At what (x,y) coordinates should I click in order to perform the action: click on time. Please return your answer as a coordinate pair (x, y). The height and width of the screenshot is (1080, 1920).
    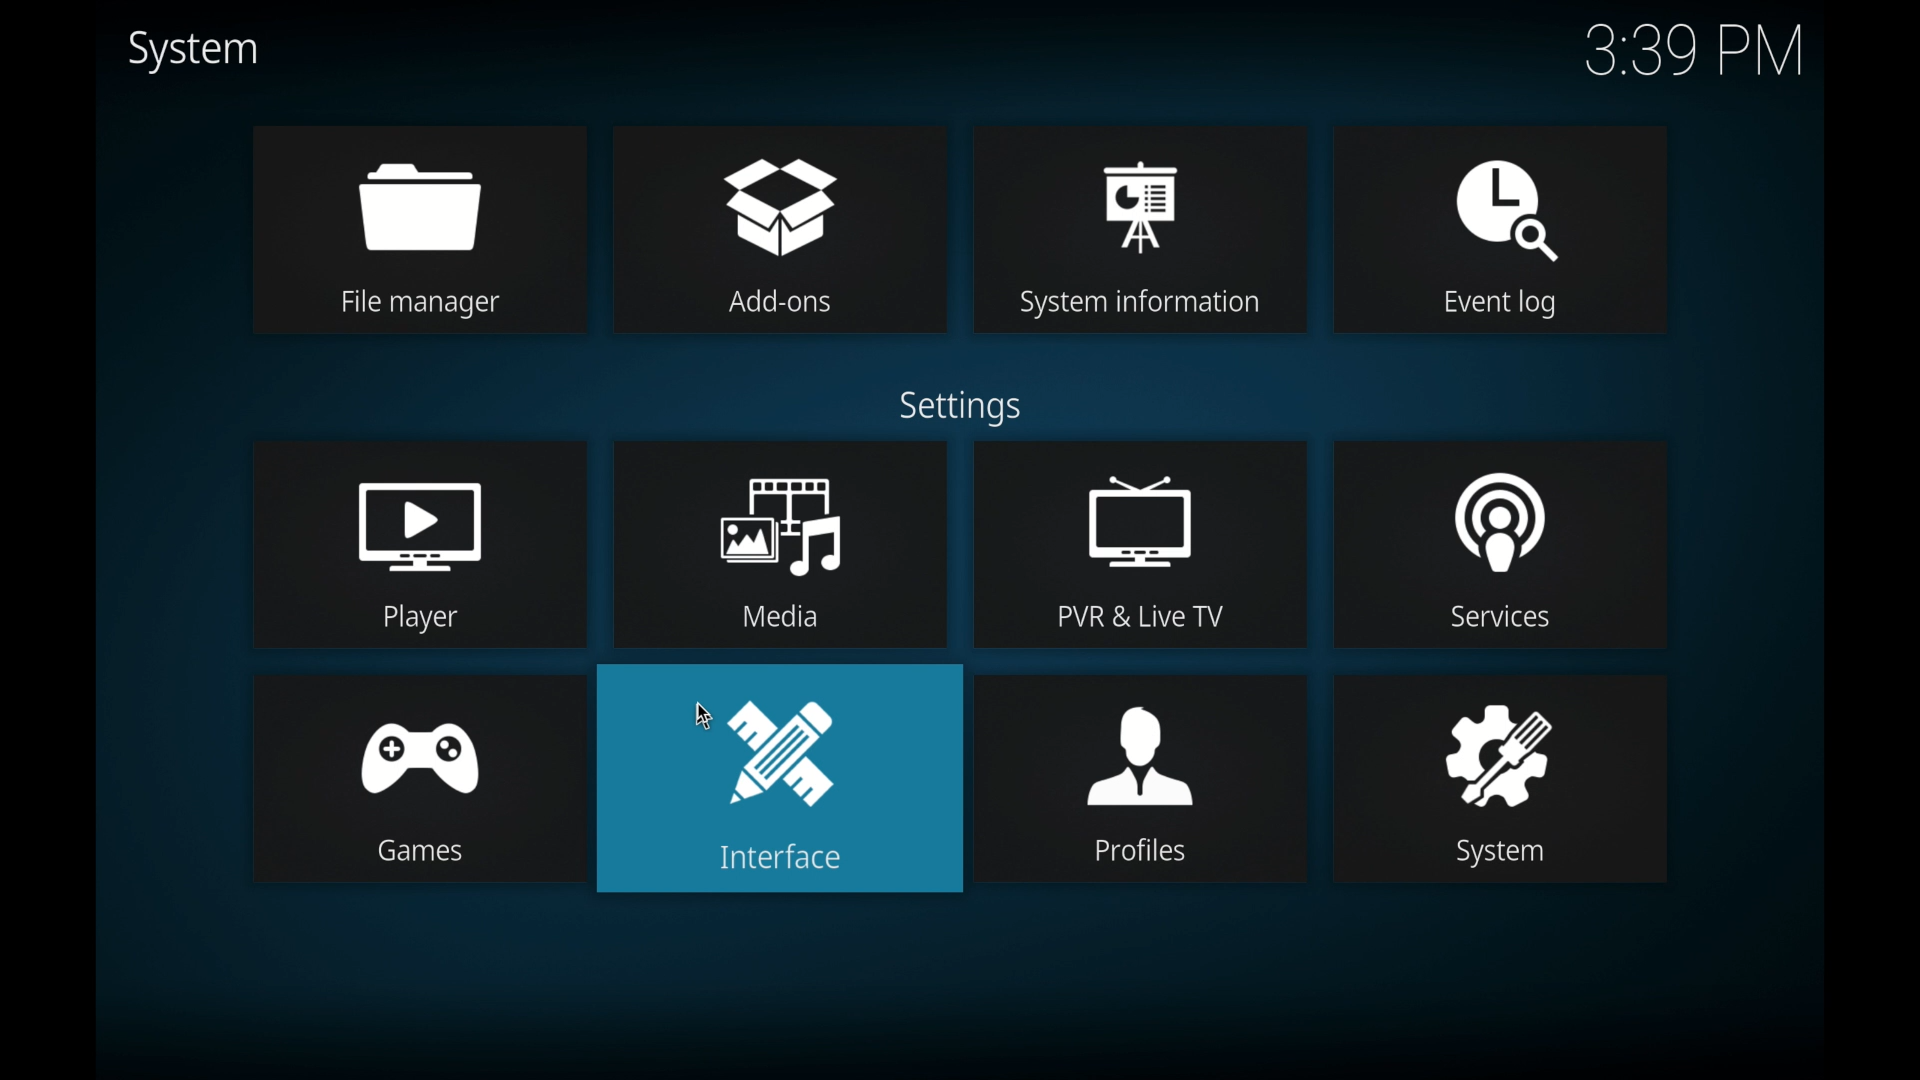
    Looking at the image, I should click on (1694, 50).